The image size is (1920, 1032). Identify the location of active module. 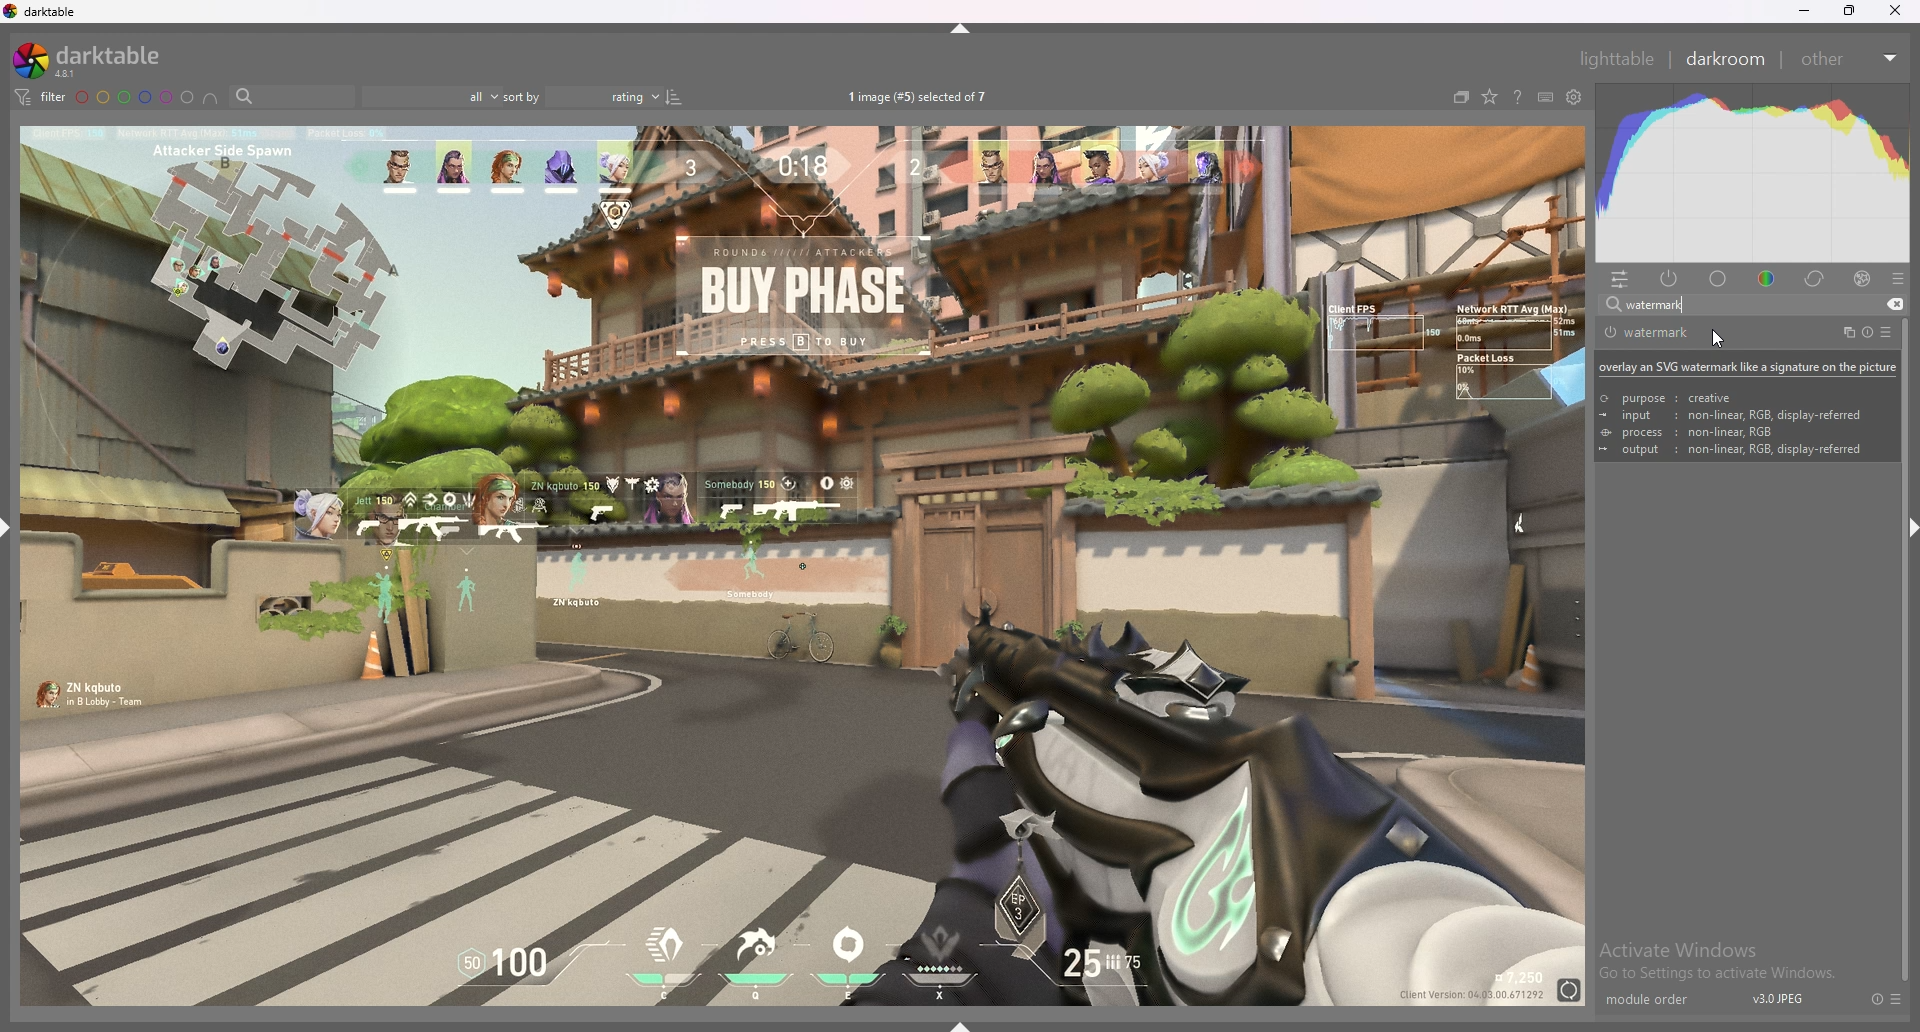
(1670, 278).